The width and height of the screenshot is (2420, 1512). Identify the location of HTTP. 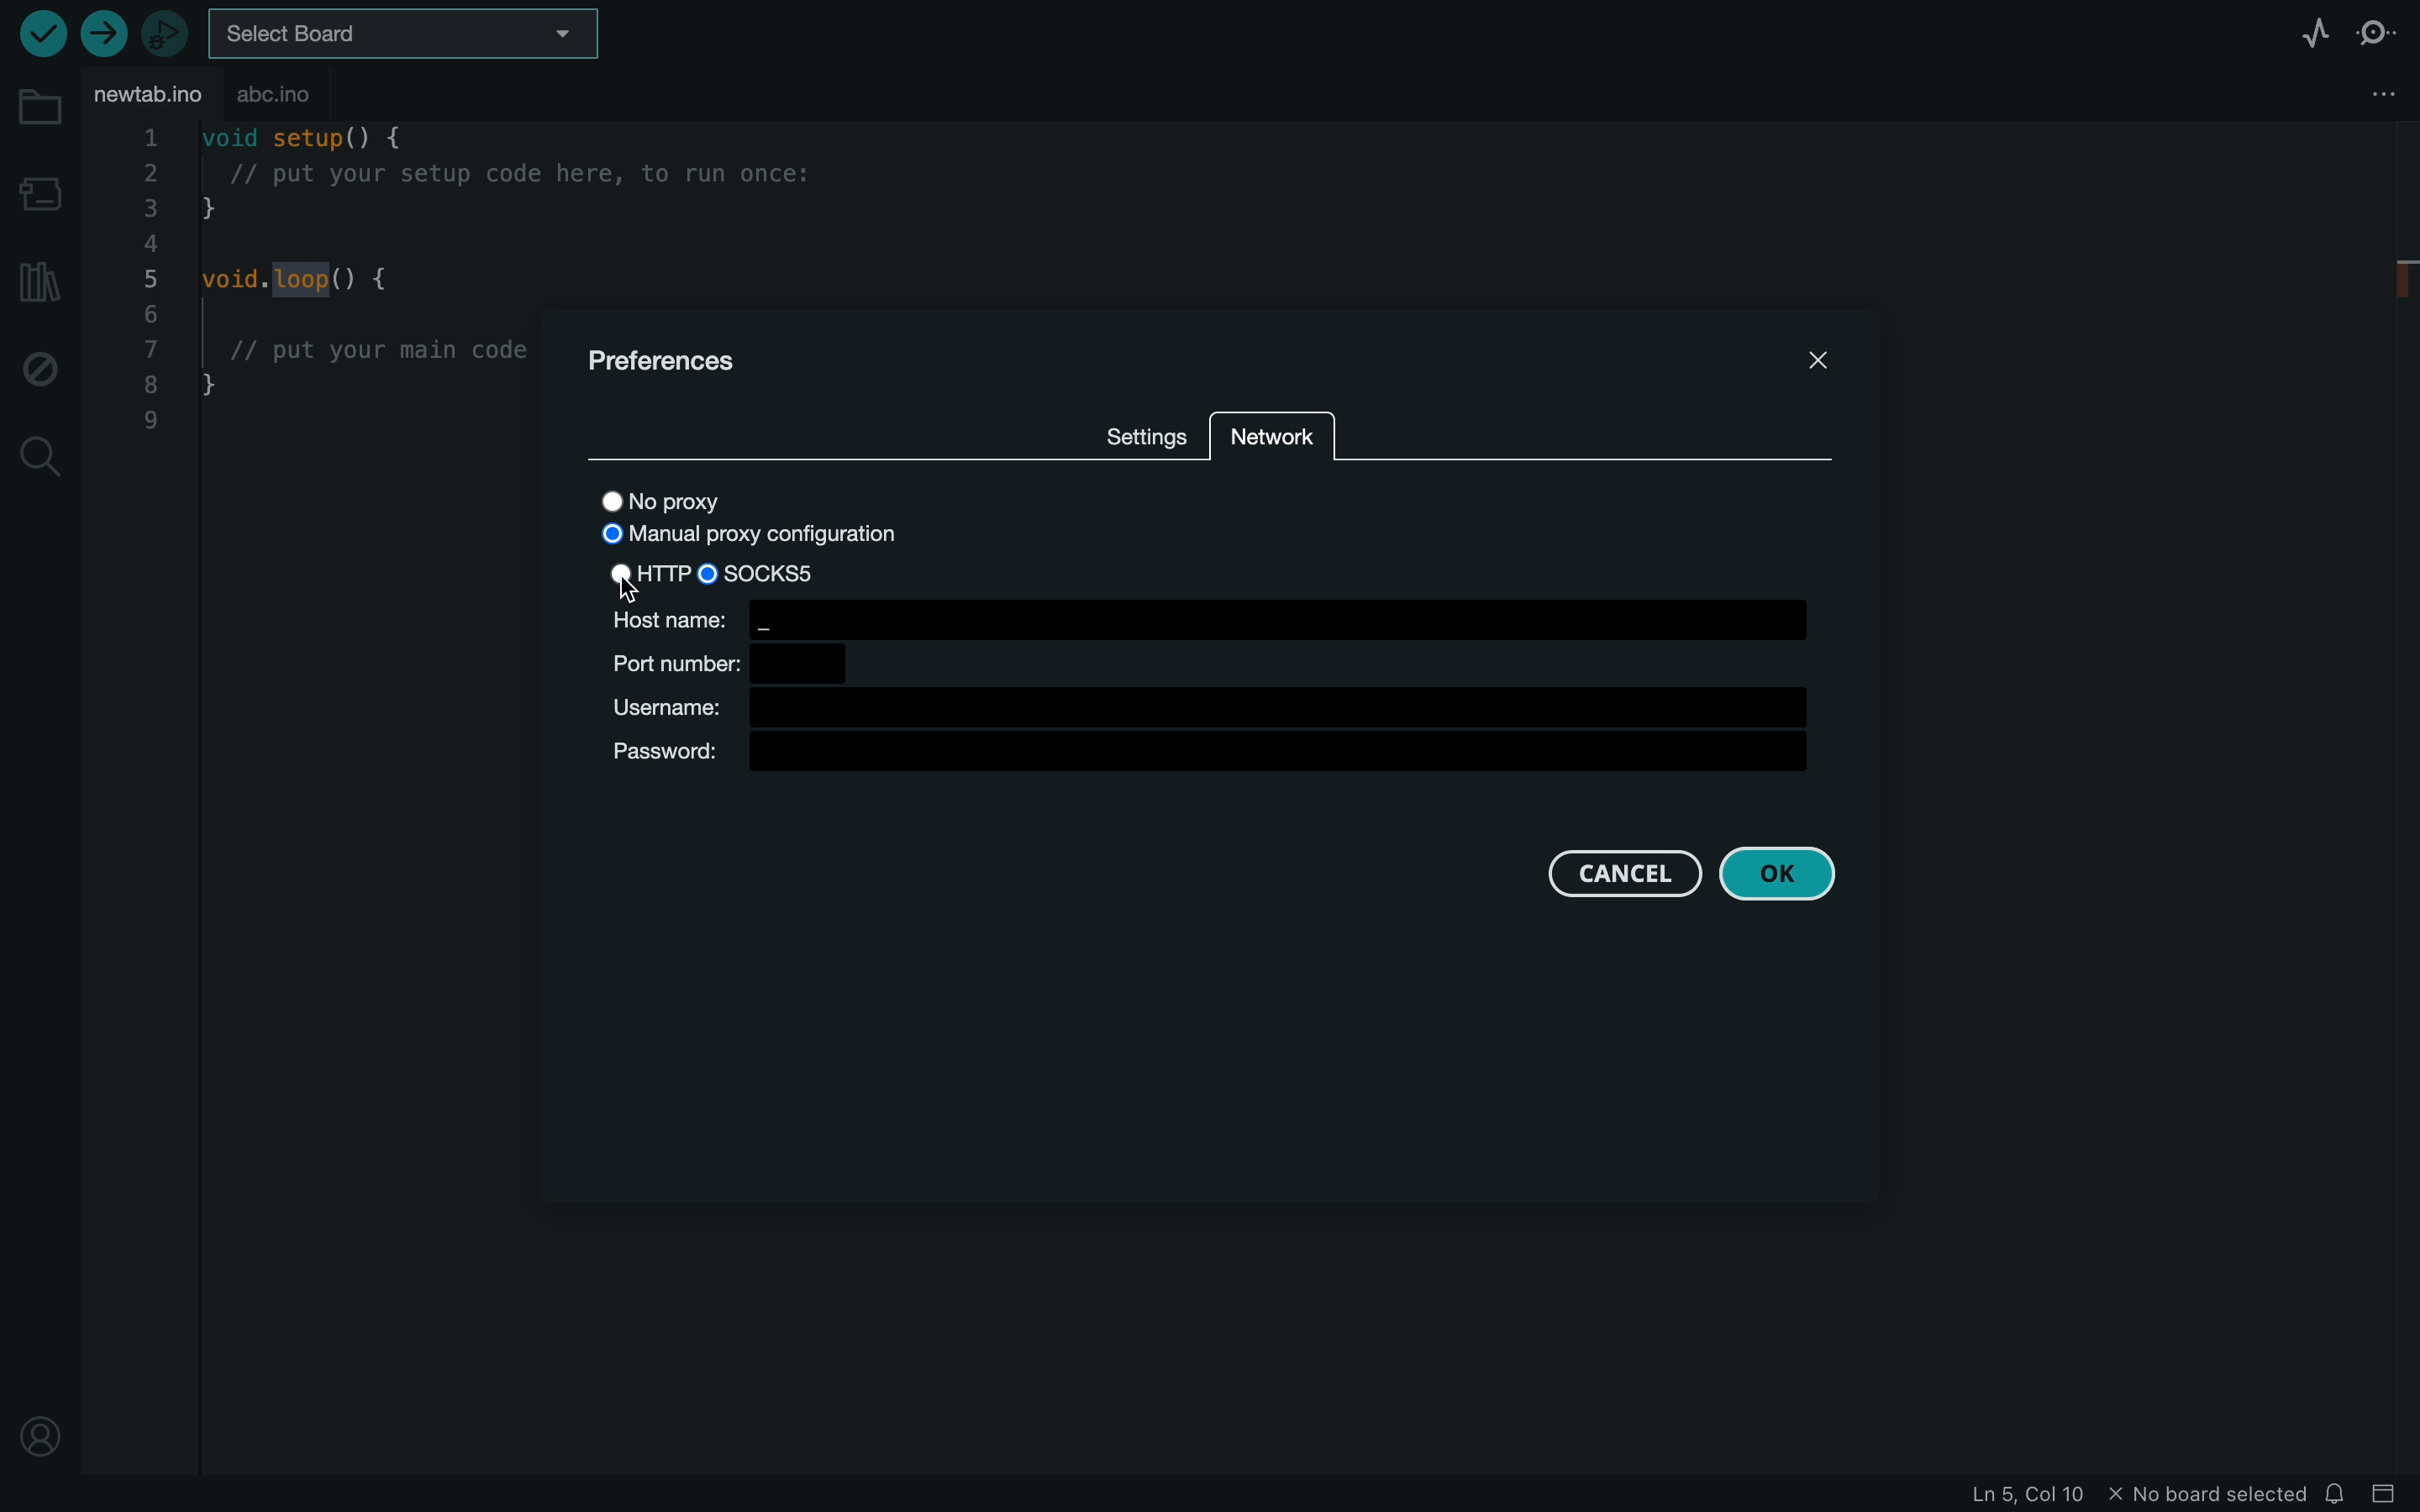
(649, 572).